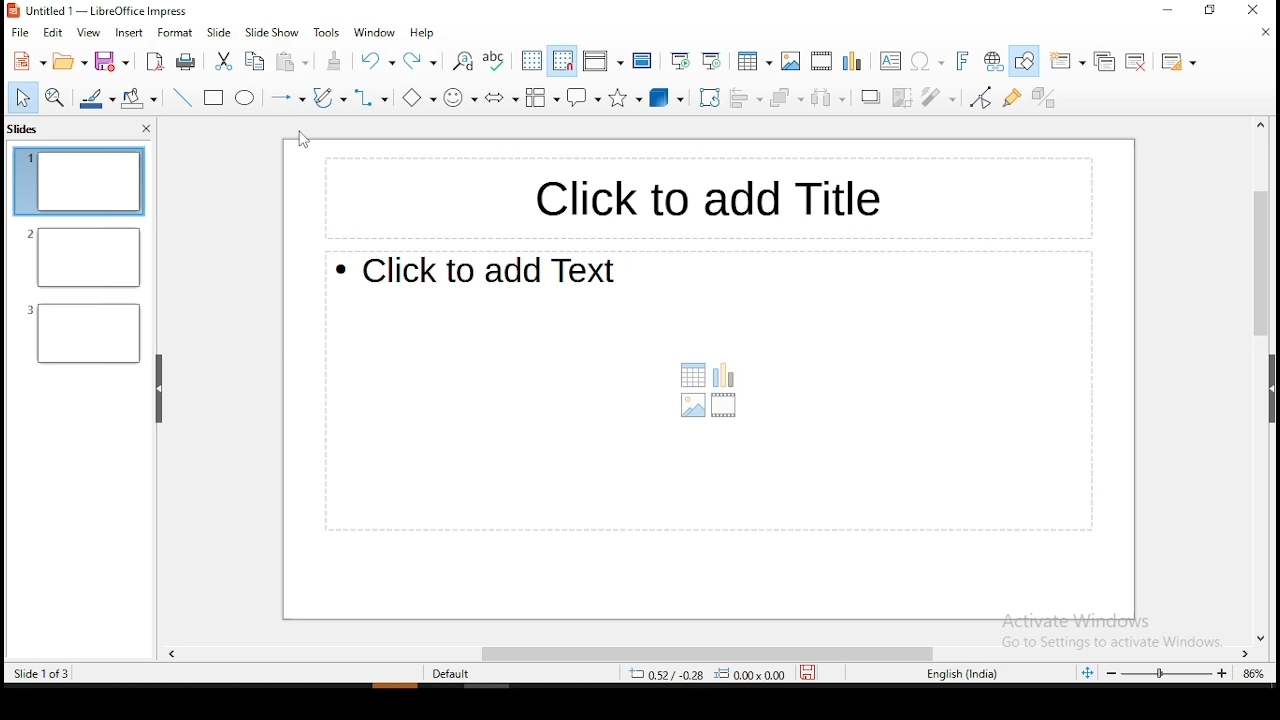 The height and width of the screenshot is (720, 1280). Describe the element at coordinates (81, 257) in the screenshot. I see `slide 2` at that location.